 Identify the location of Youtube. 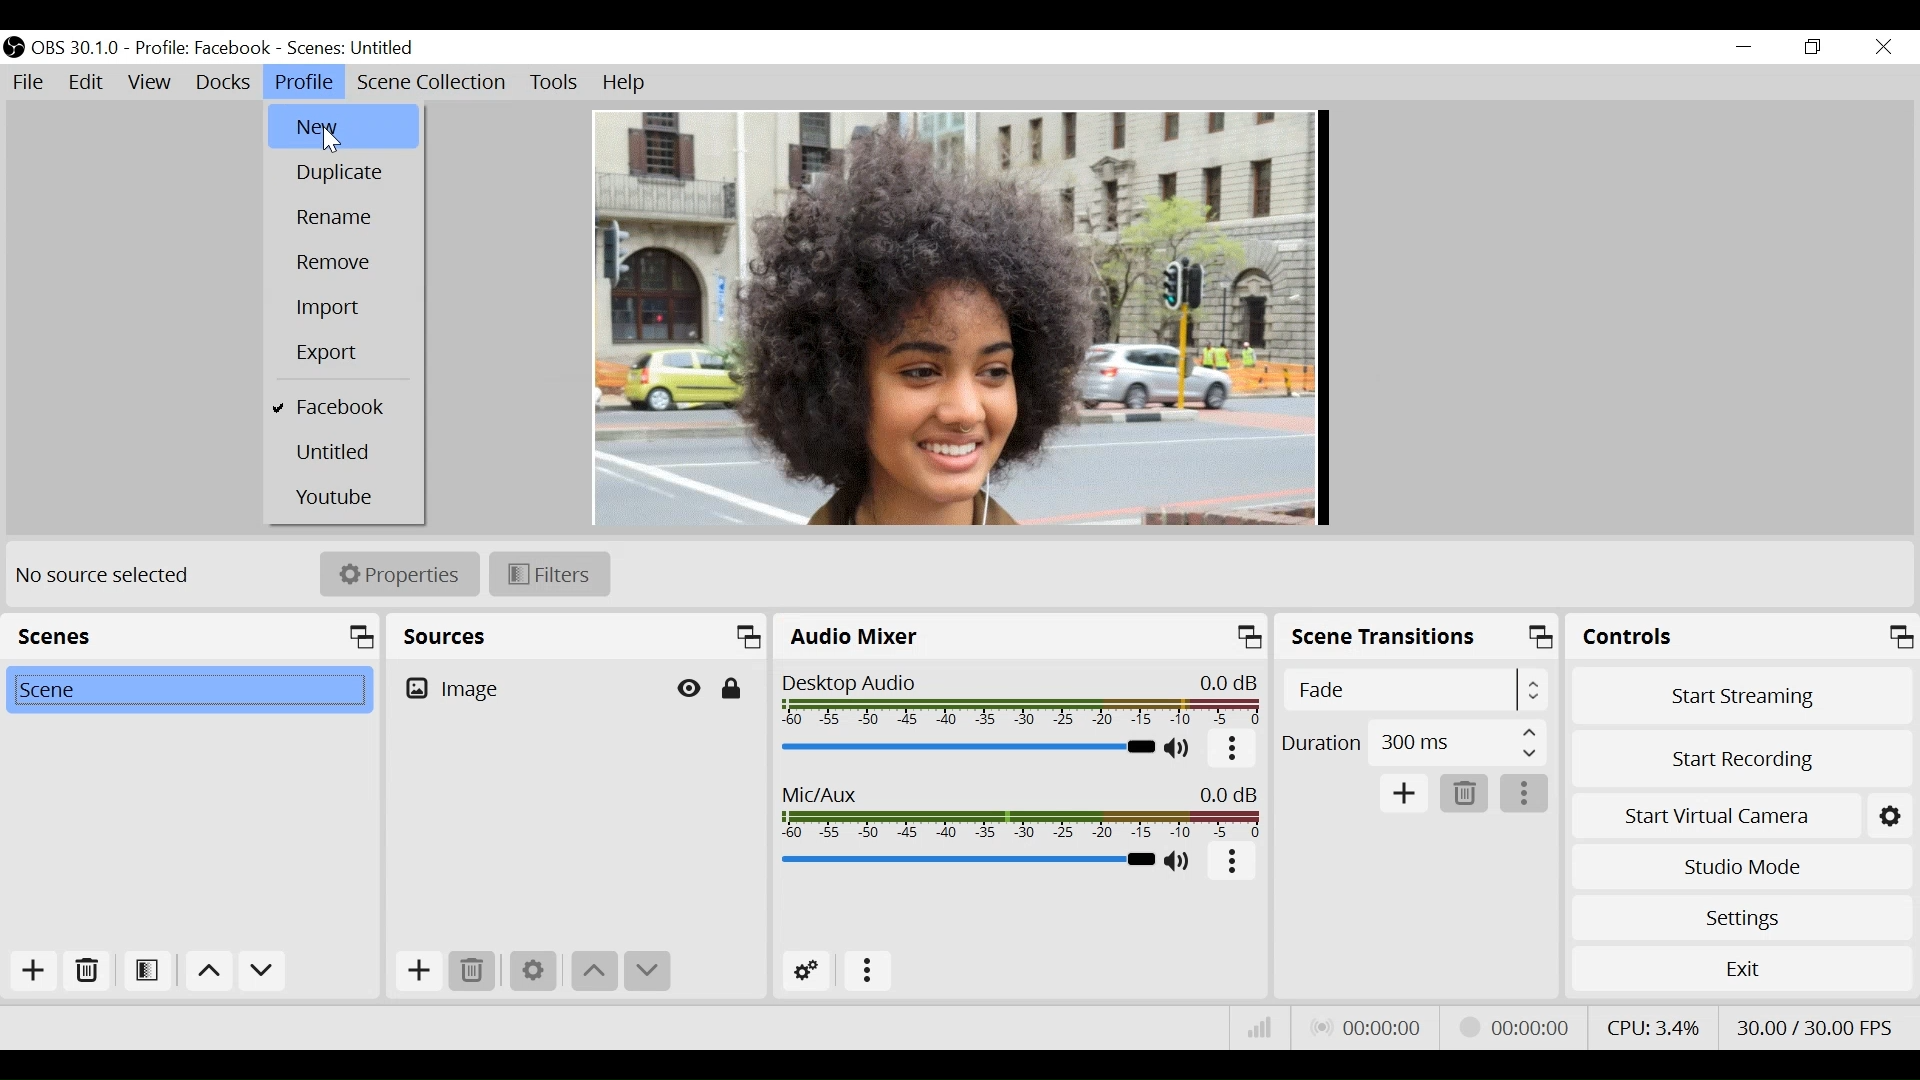
(343, 495).